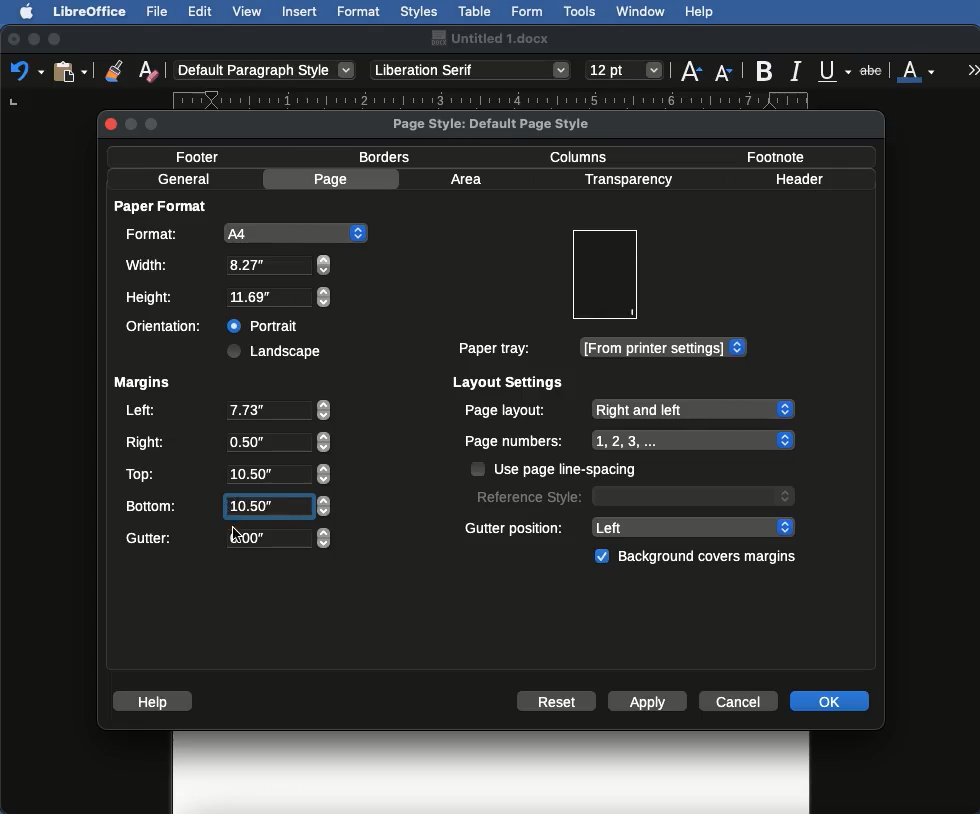 The width and height of the screenshot is (980, 814). I want to click on Minimize, so click(33, 39).